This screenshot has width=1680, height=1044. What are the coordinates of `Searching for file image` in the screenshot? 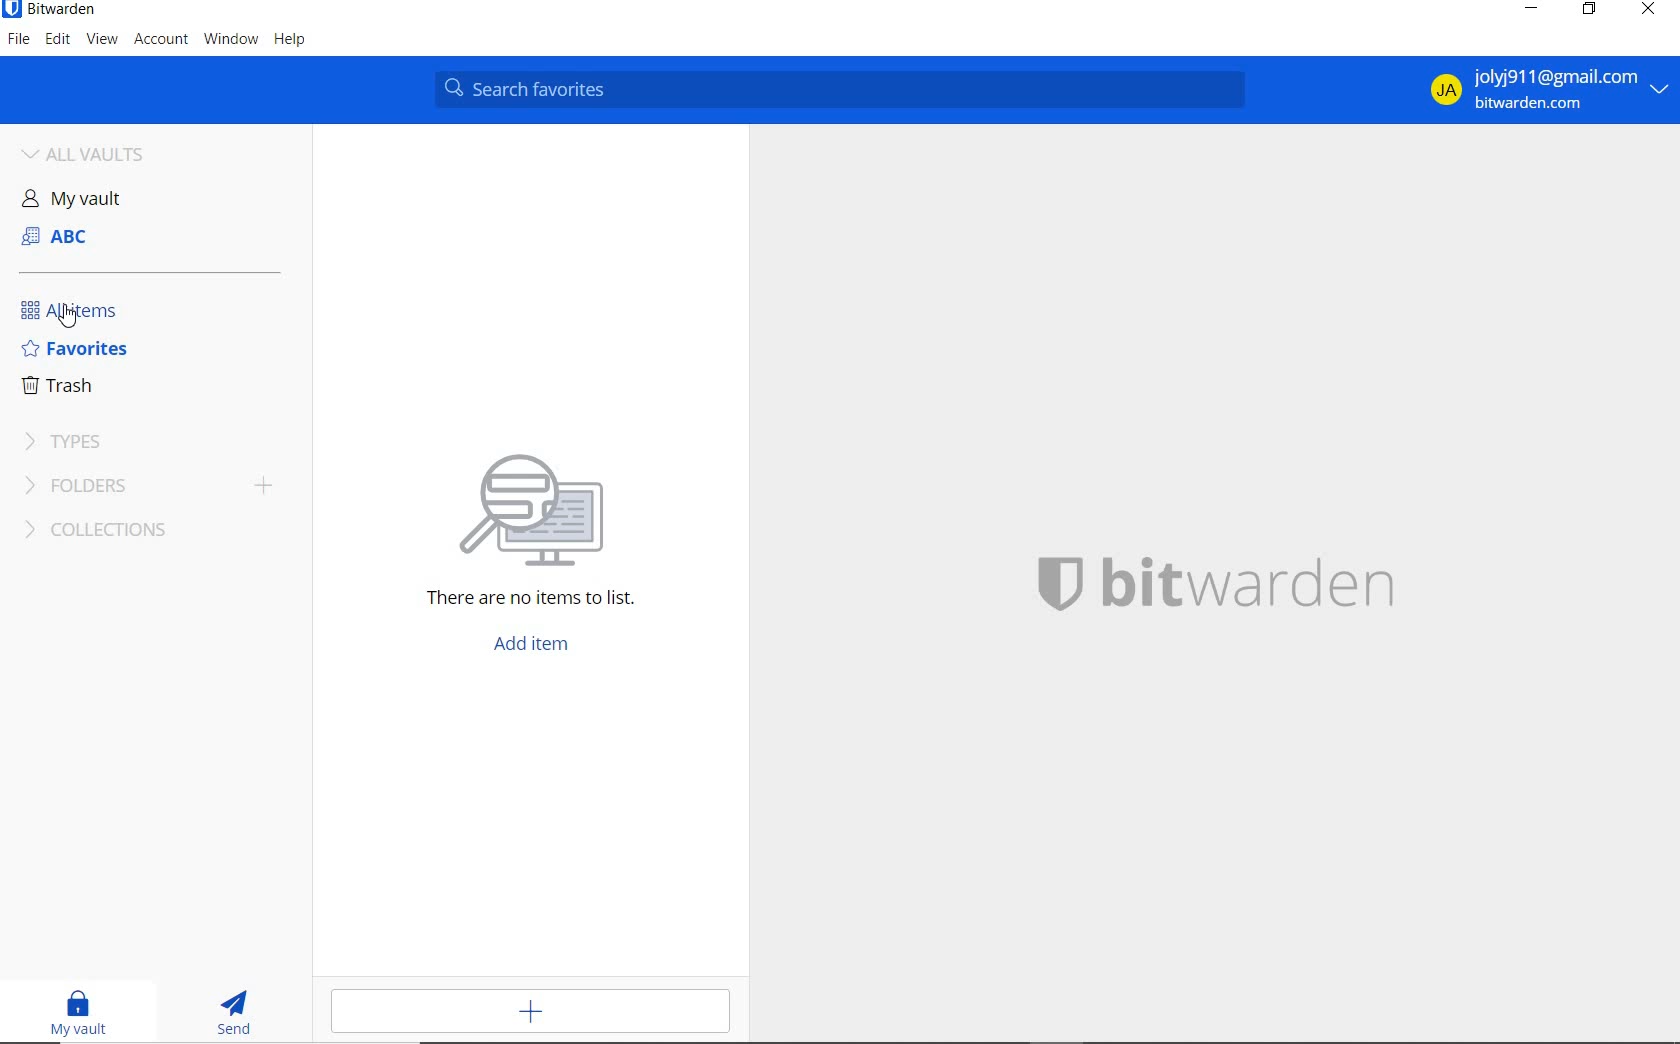 It's located at (557, 501).